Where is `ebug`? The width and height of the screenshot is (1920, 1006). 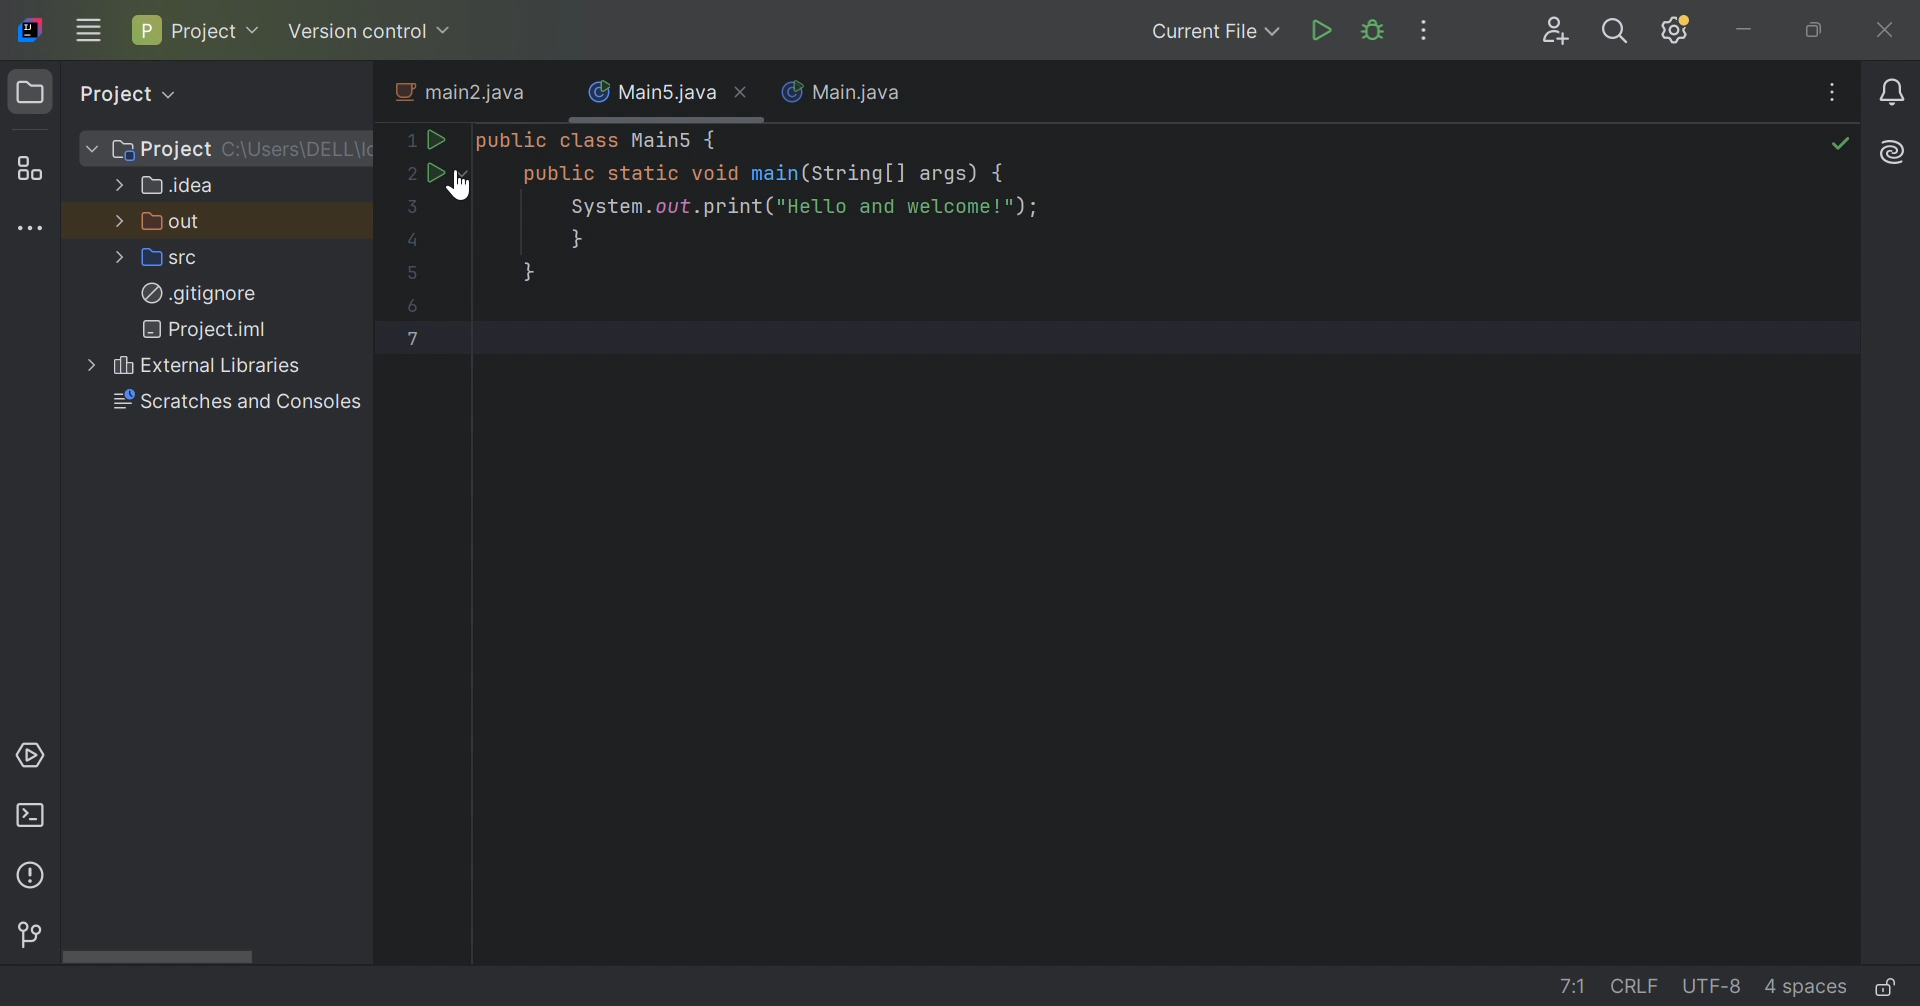
ebug is located at coordinates (1375, 28).